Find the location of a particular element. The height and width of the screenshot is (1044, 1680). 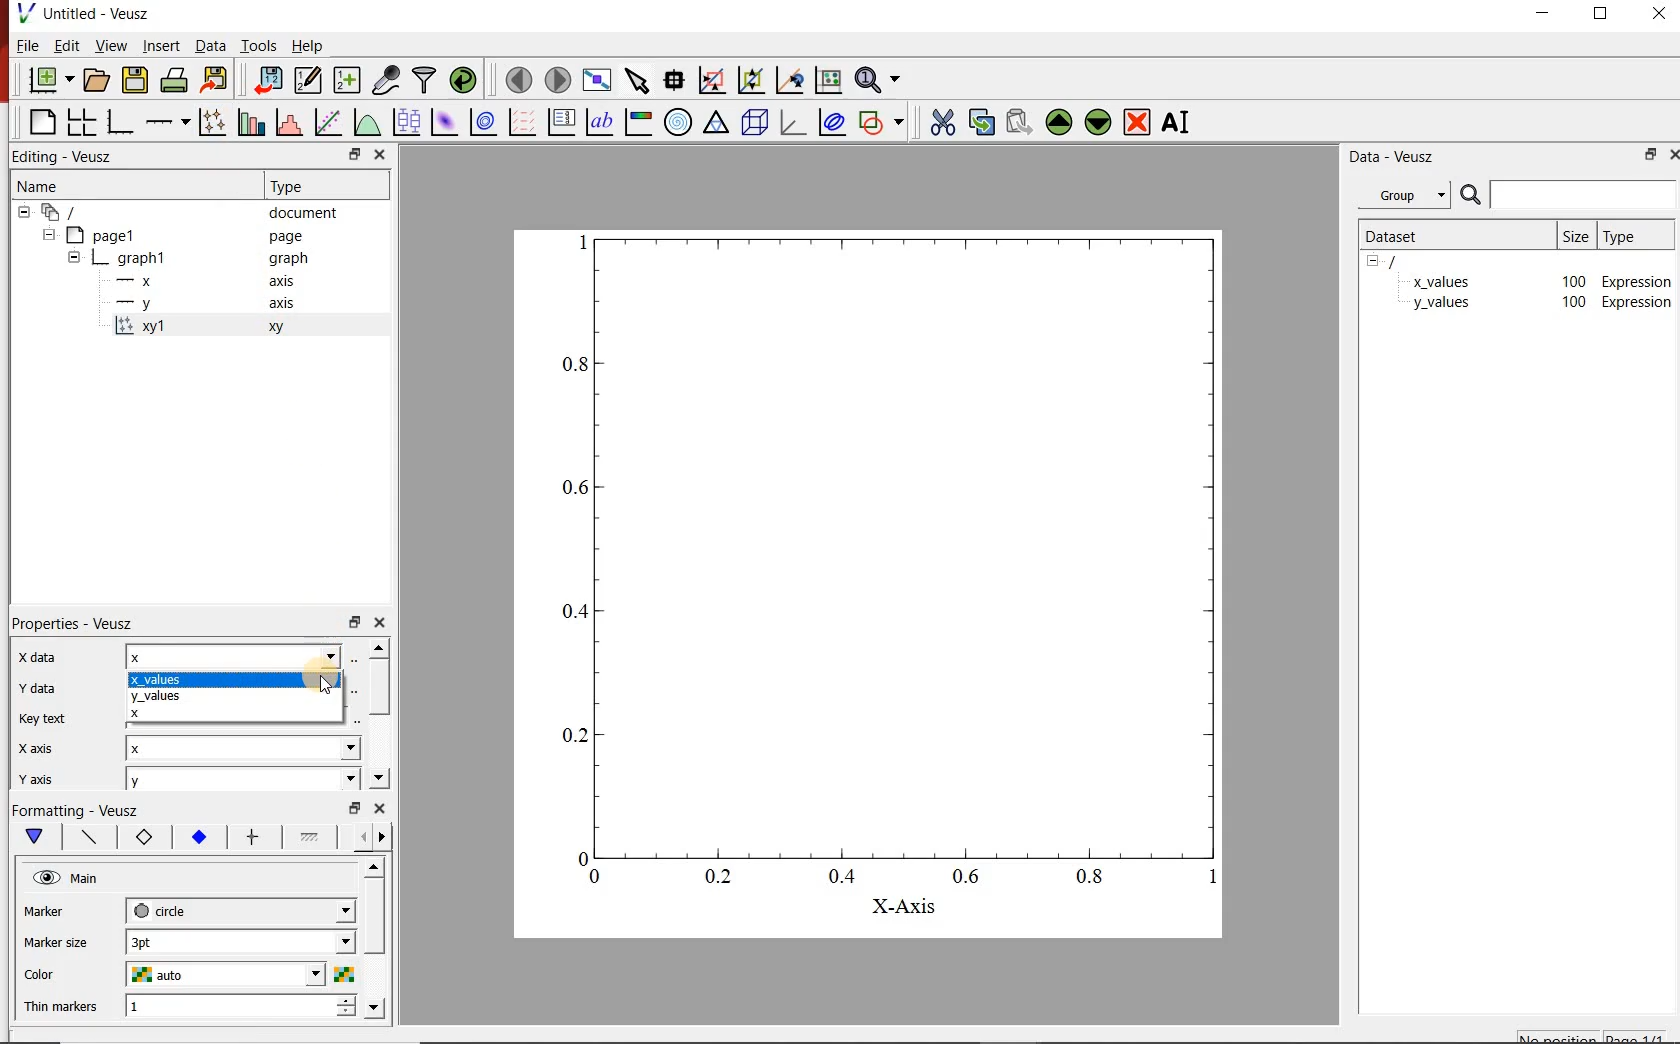

reload linked datasets is located at coordinates (461, 81).